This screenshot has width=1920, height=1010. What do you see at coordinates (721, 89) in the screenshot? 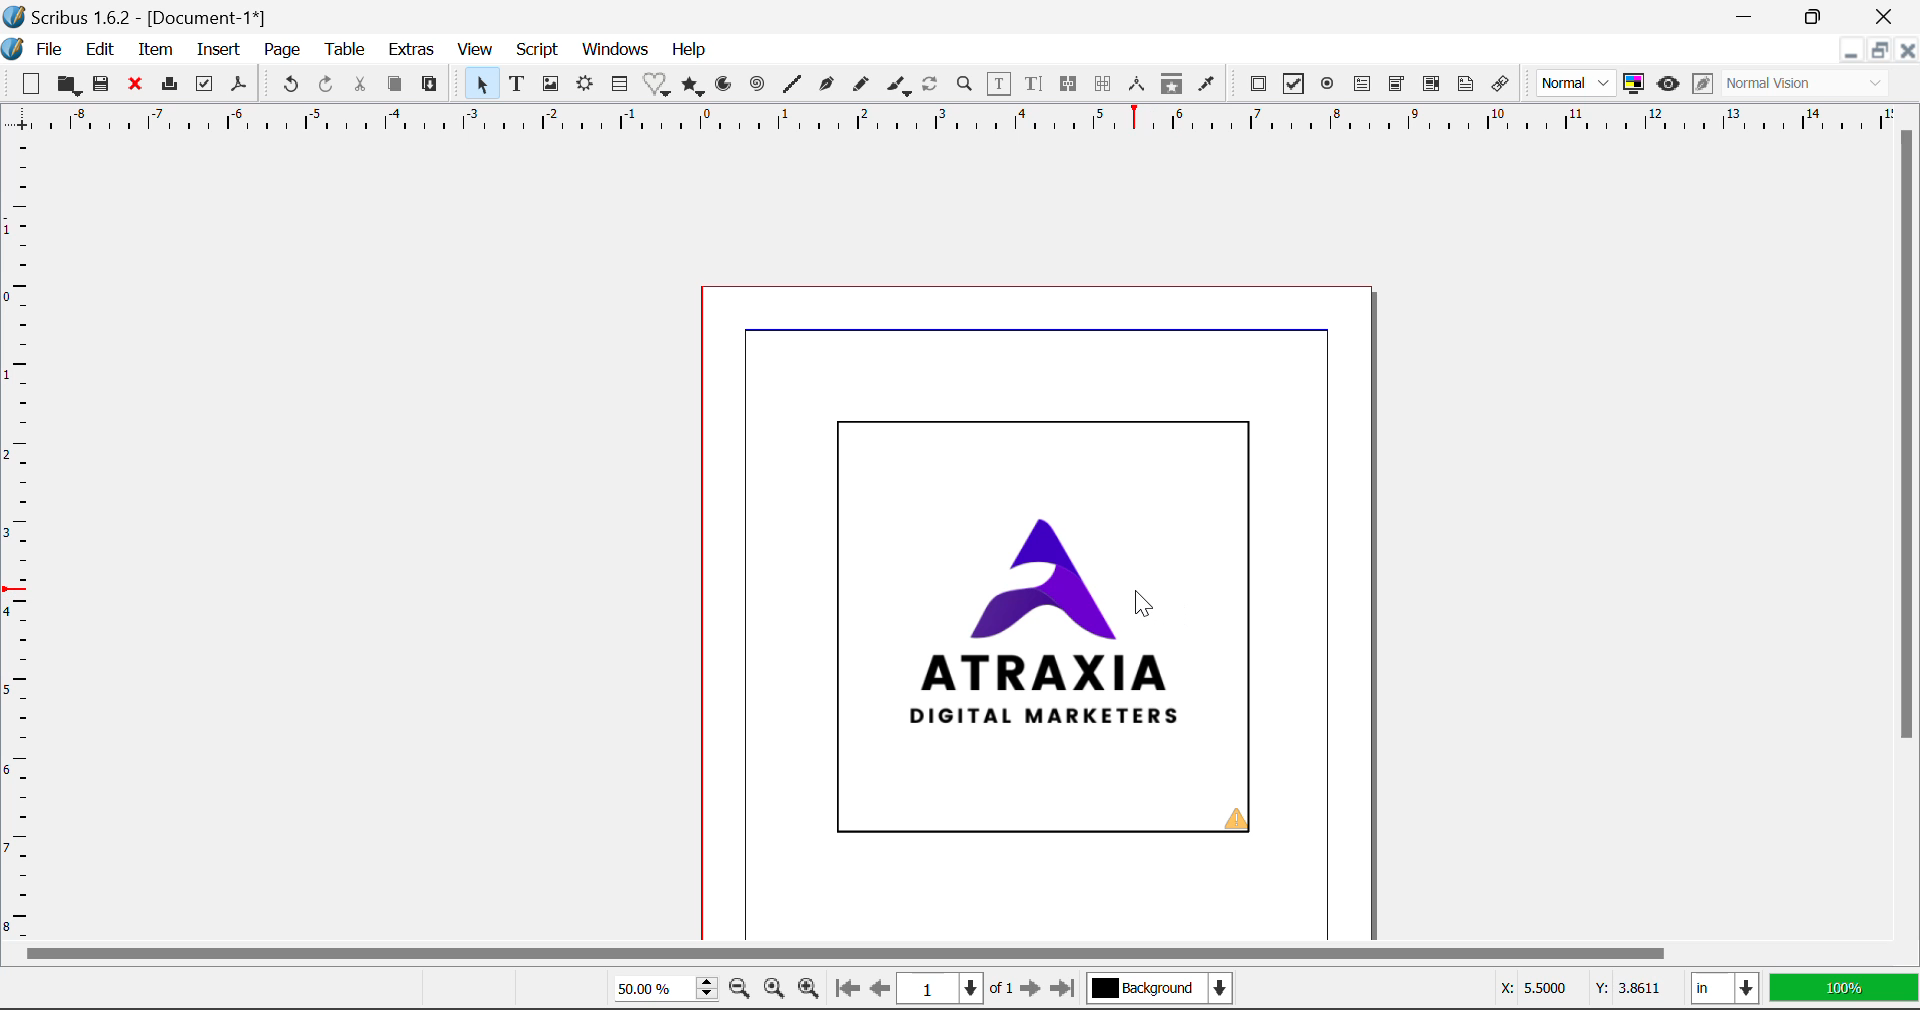
I see `Arcs` at bounding box center [721, 89].